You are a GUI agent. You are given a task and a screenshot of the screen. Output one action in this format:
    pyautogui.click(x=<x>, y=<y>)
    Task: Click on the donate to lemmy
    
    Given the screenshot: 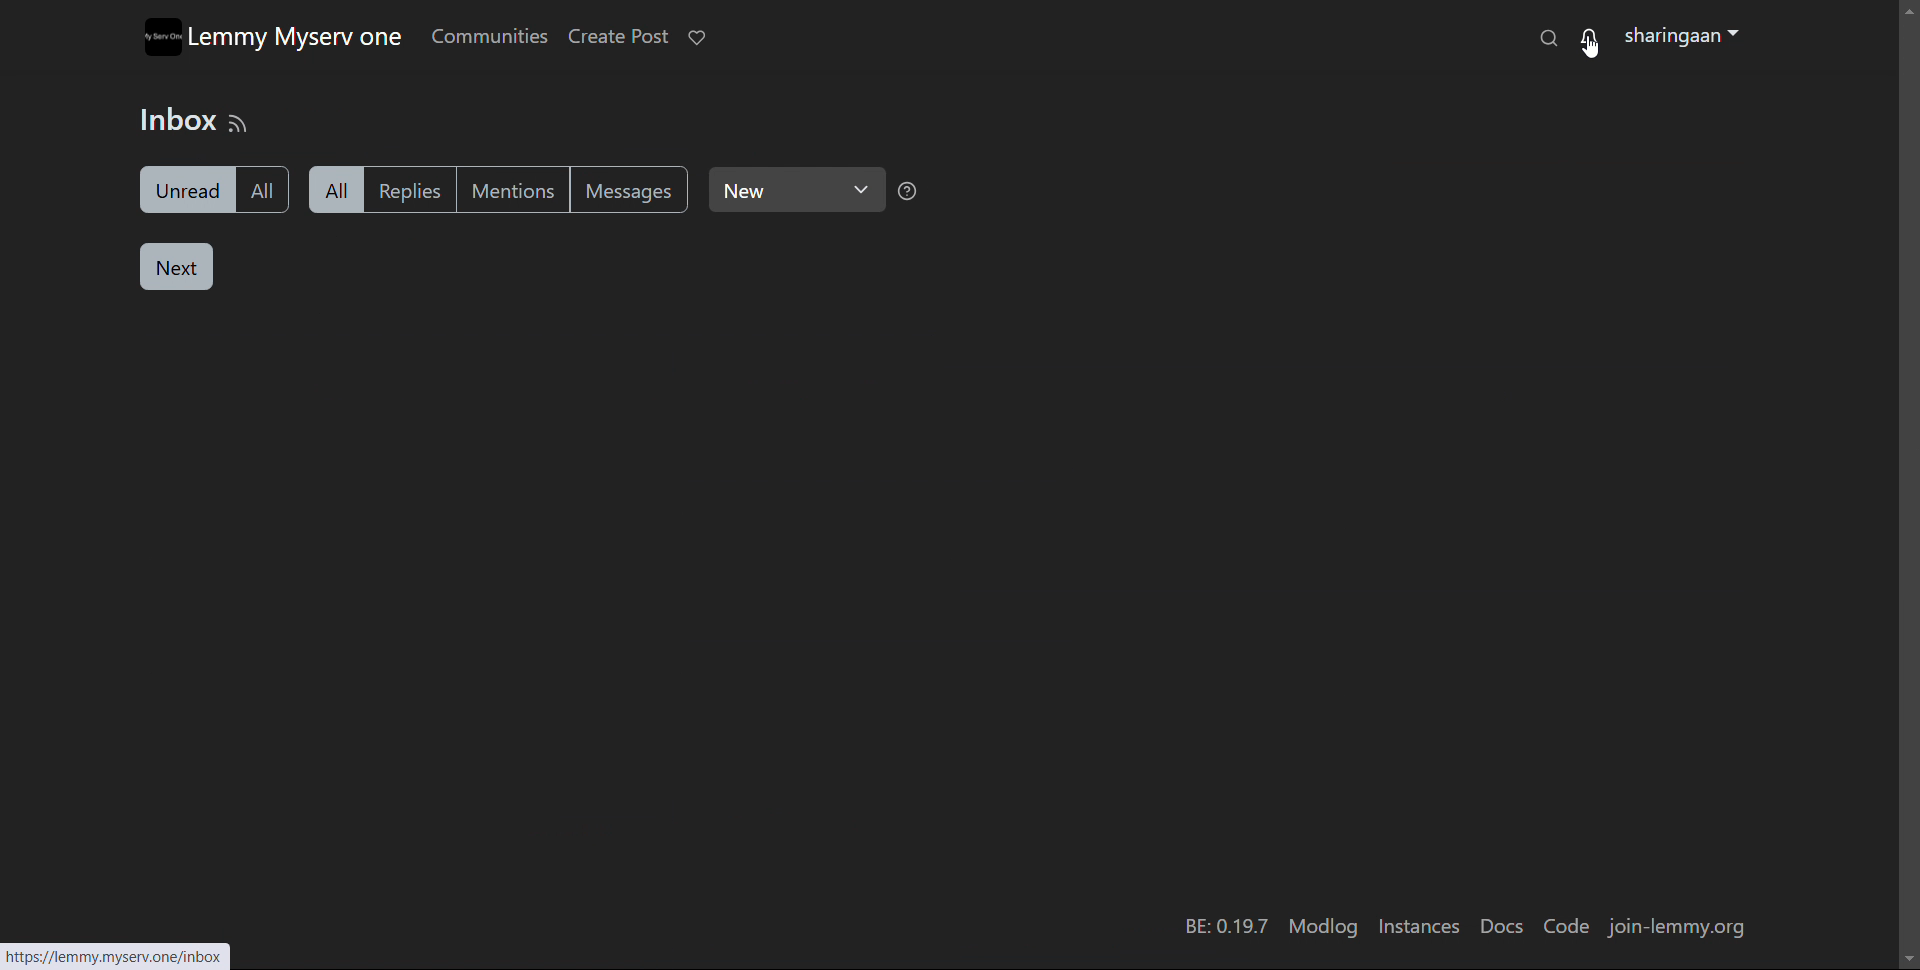 What is the action you would take?
    pyautogui.click(x=696, y=37)
    